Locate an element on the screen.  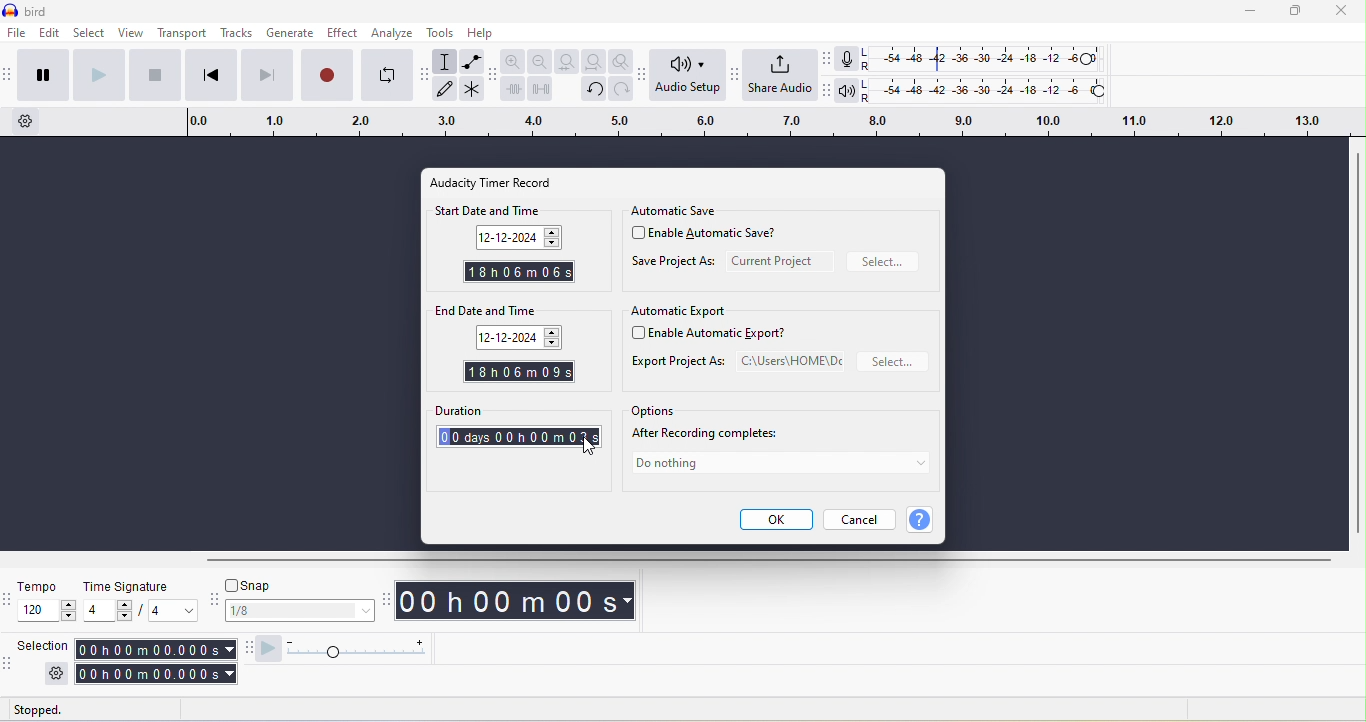
audacity selection toolbar is located at coordinates (9, 663).